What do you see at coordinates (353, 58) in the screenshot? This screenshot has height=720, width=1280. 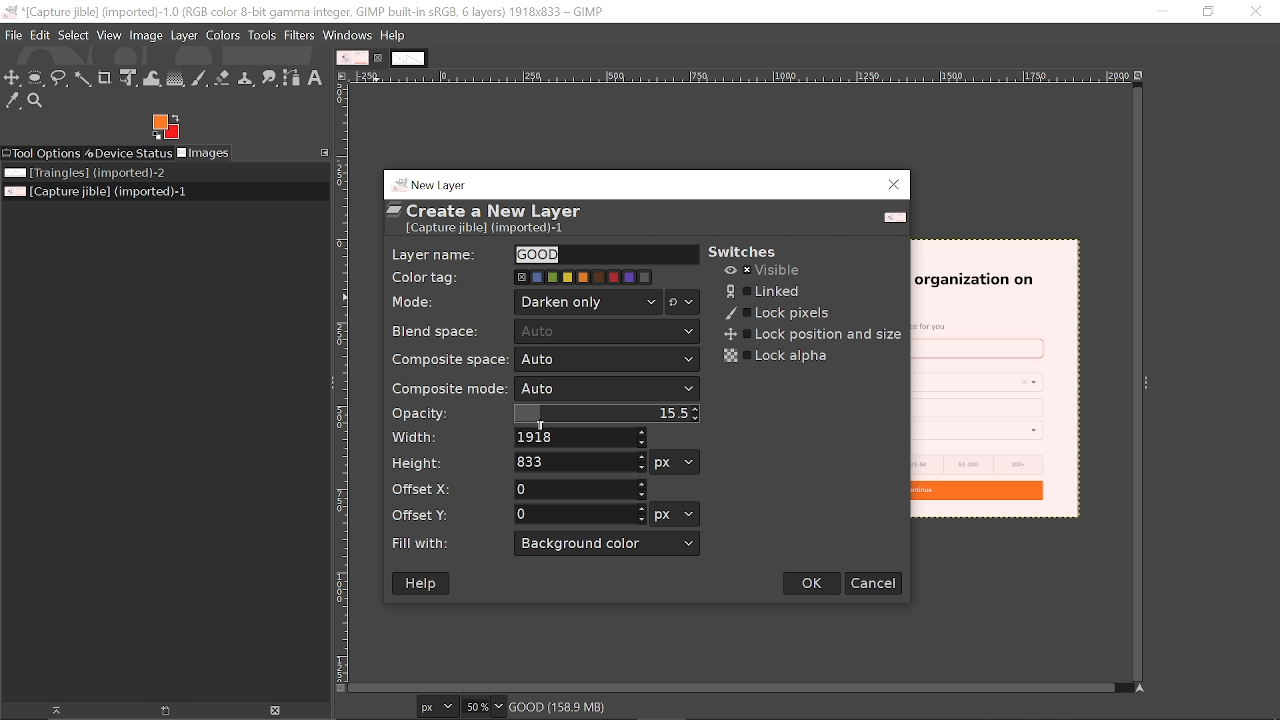 I see `Current tab` at bounding box center [353, 58].